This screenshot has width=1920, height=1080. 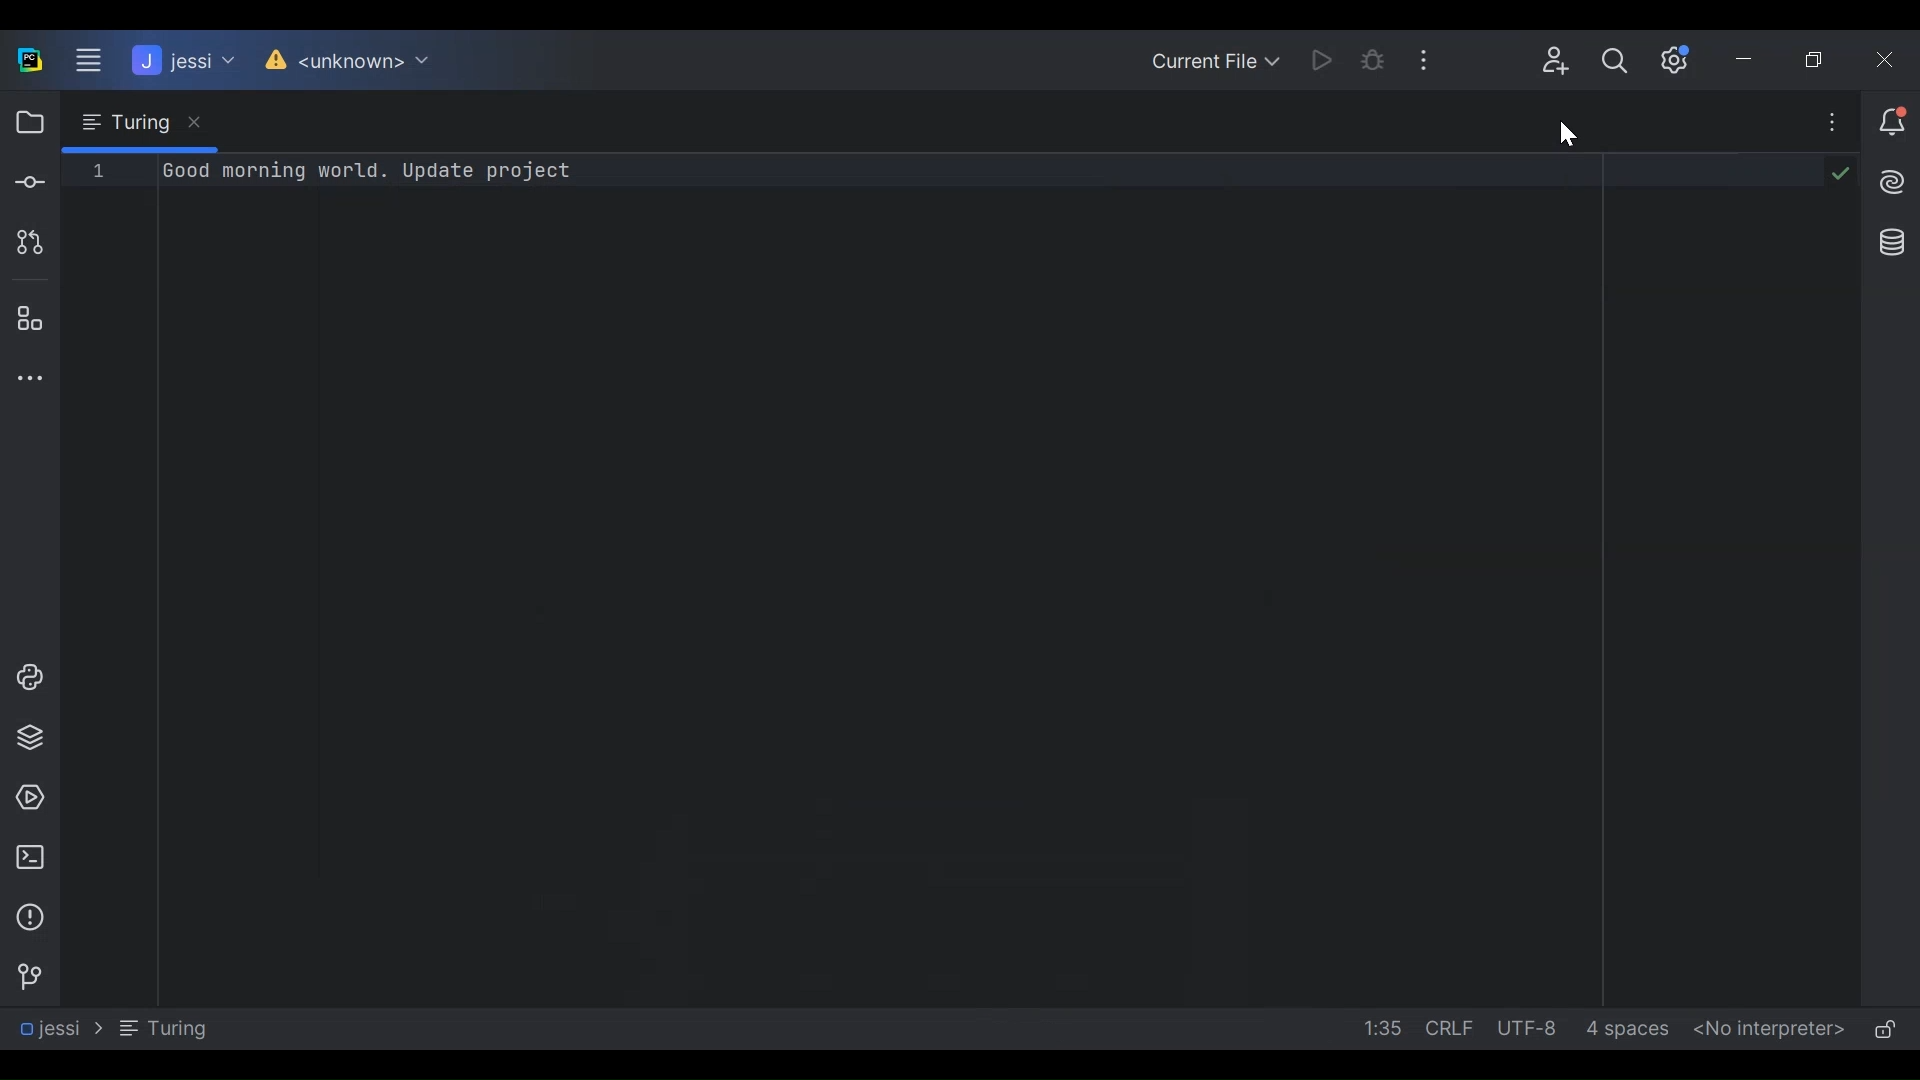 What do you see at coordinates (1834, 120) in the screenshot?
I see `more` at bounding box center [1834, 120].